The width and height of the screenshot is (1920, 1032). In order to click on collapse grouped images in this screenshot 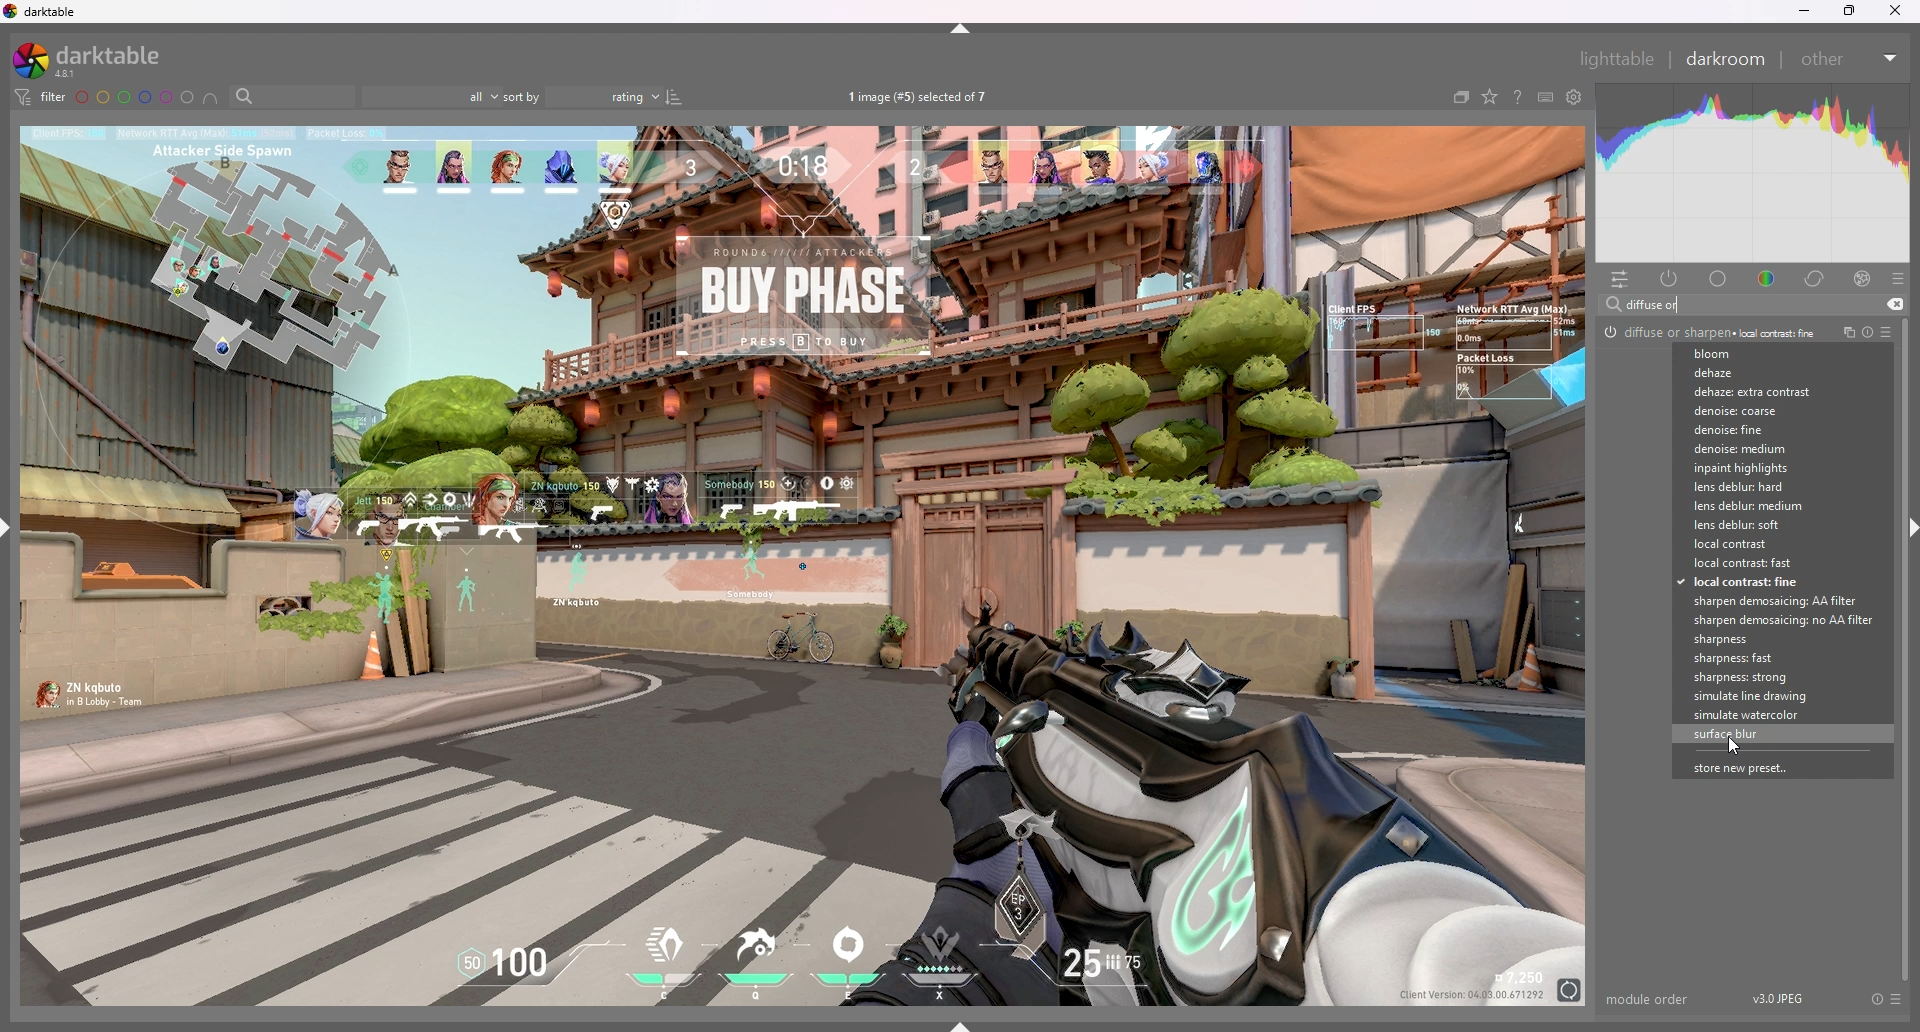, I will do `click(1462, 97)`.